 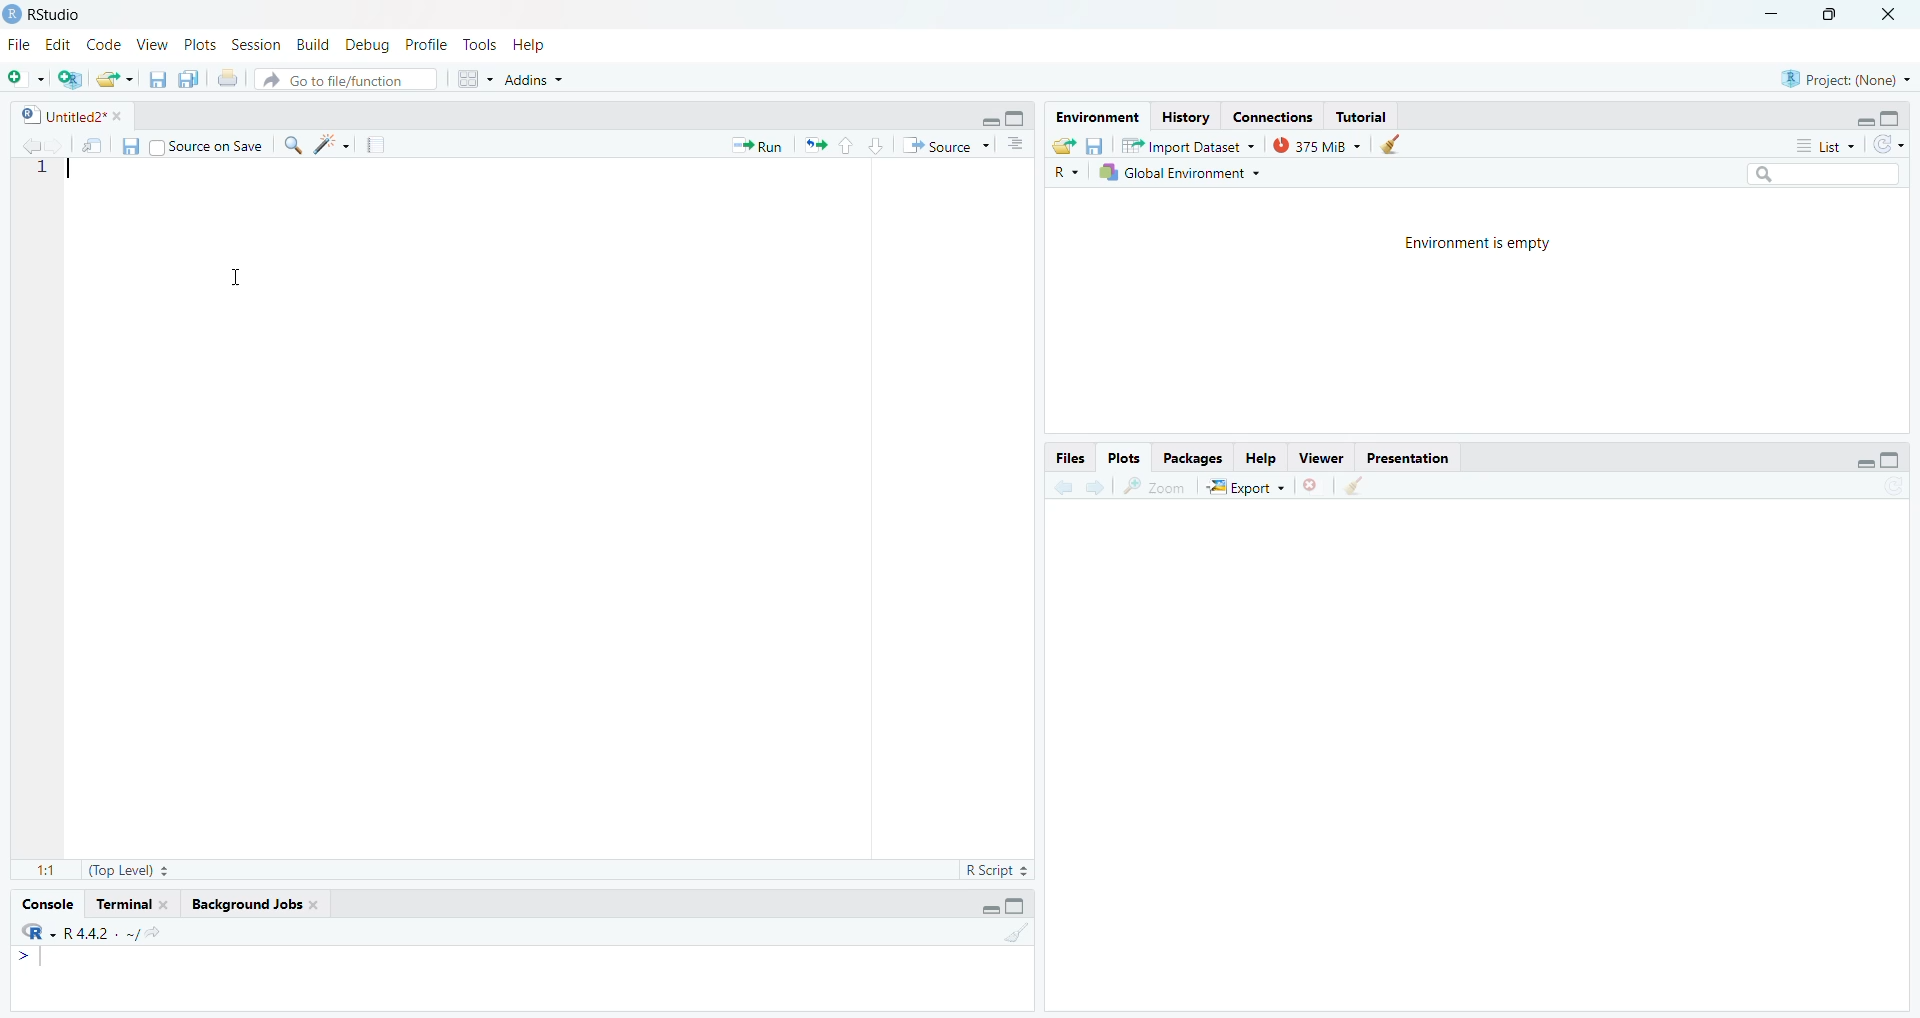 I want to click on History, so click(x=1184, y=117).